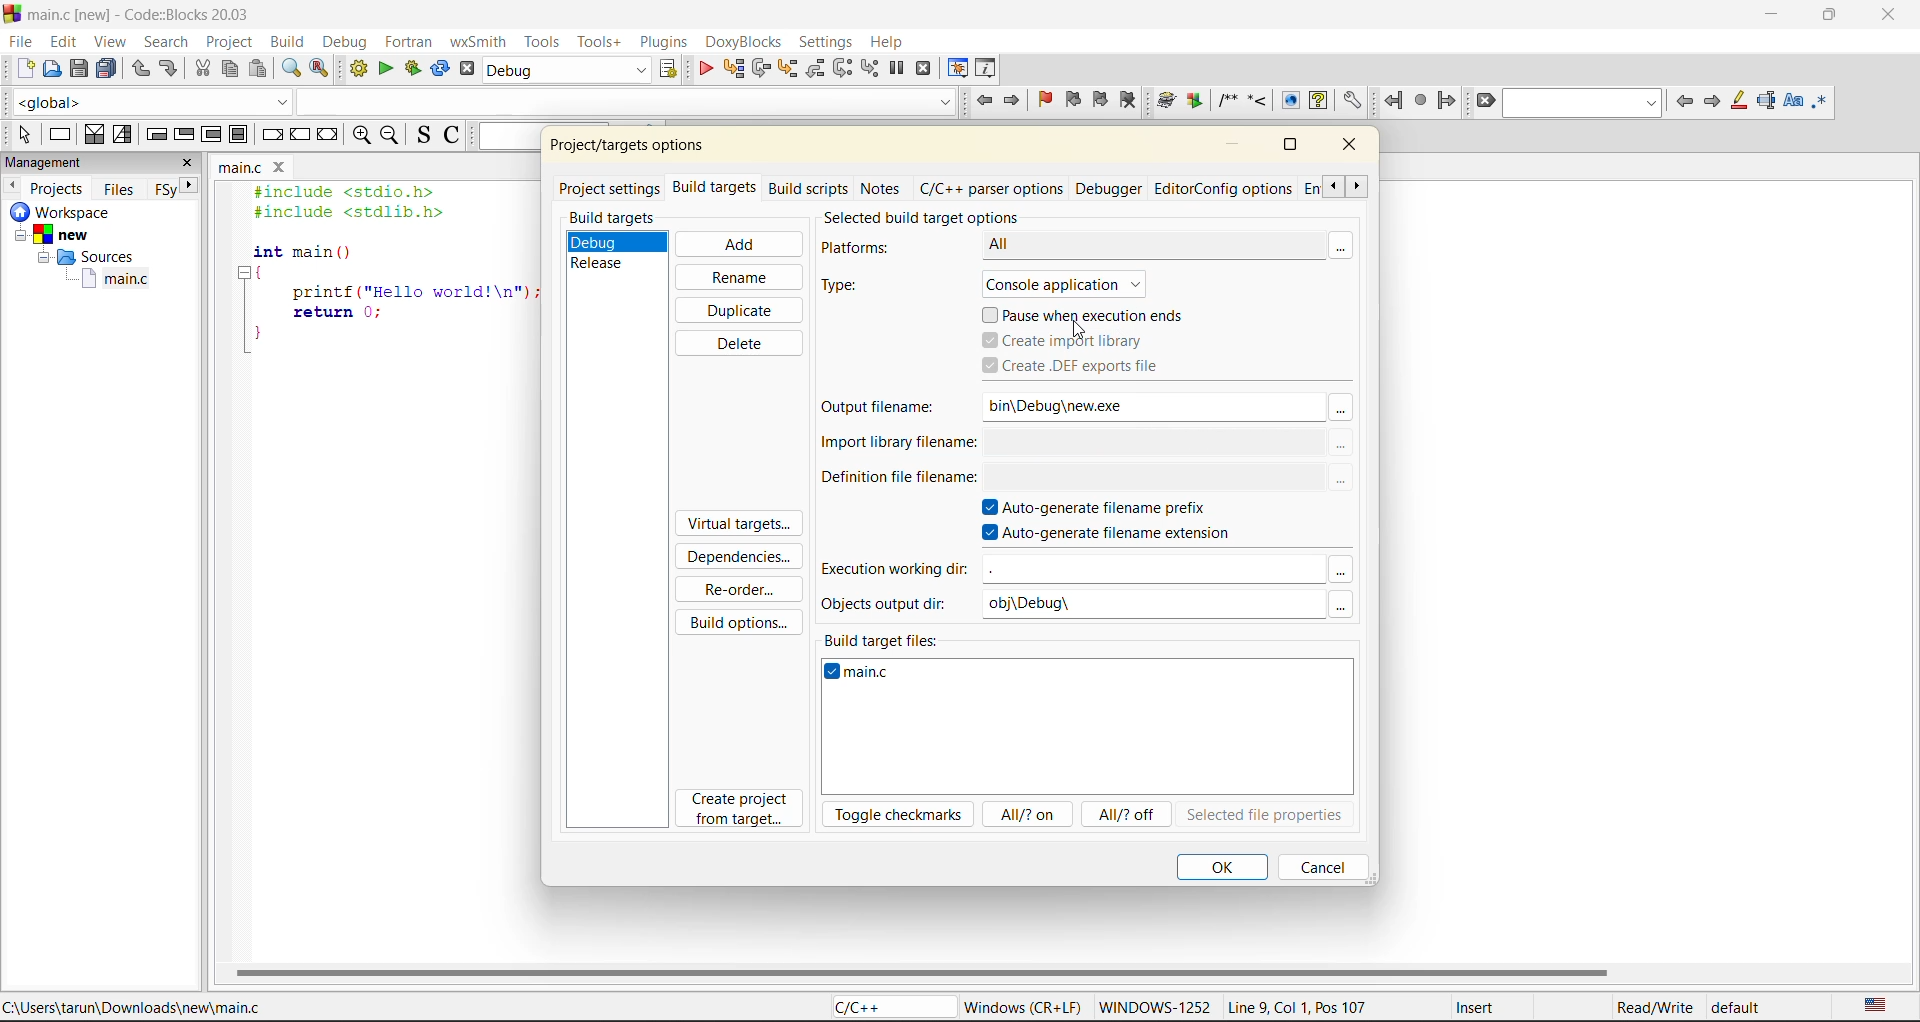 This screenshot has width=1920, height=1022. Describe the element at coordinates (1092, 313) in the screenshot. I see `pause when execution ends` at that location.